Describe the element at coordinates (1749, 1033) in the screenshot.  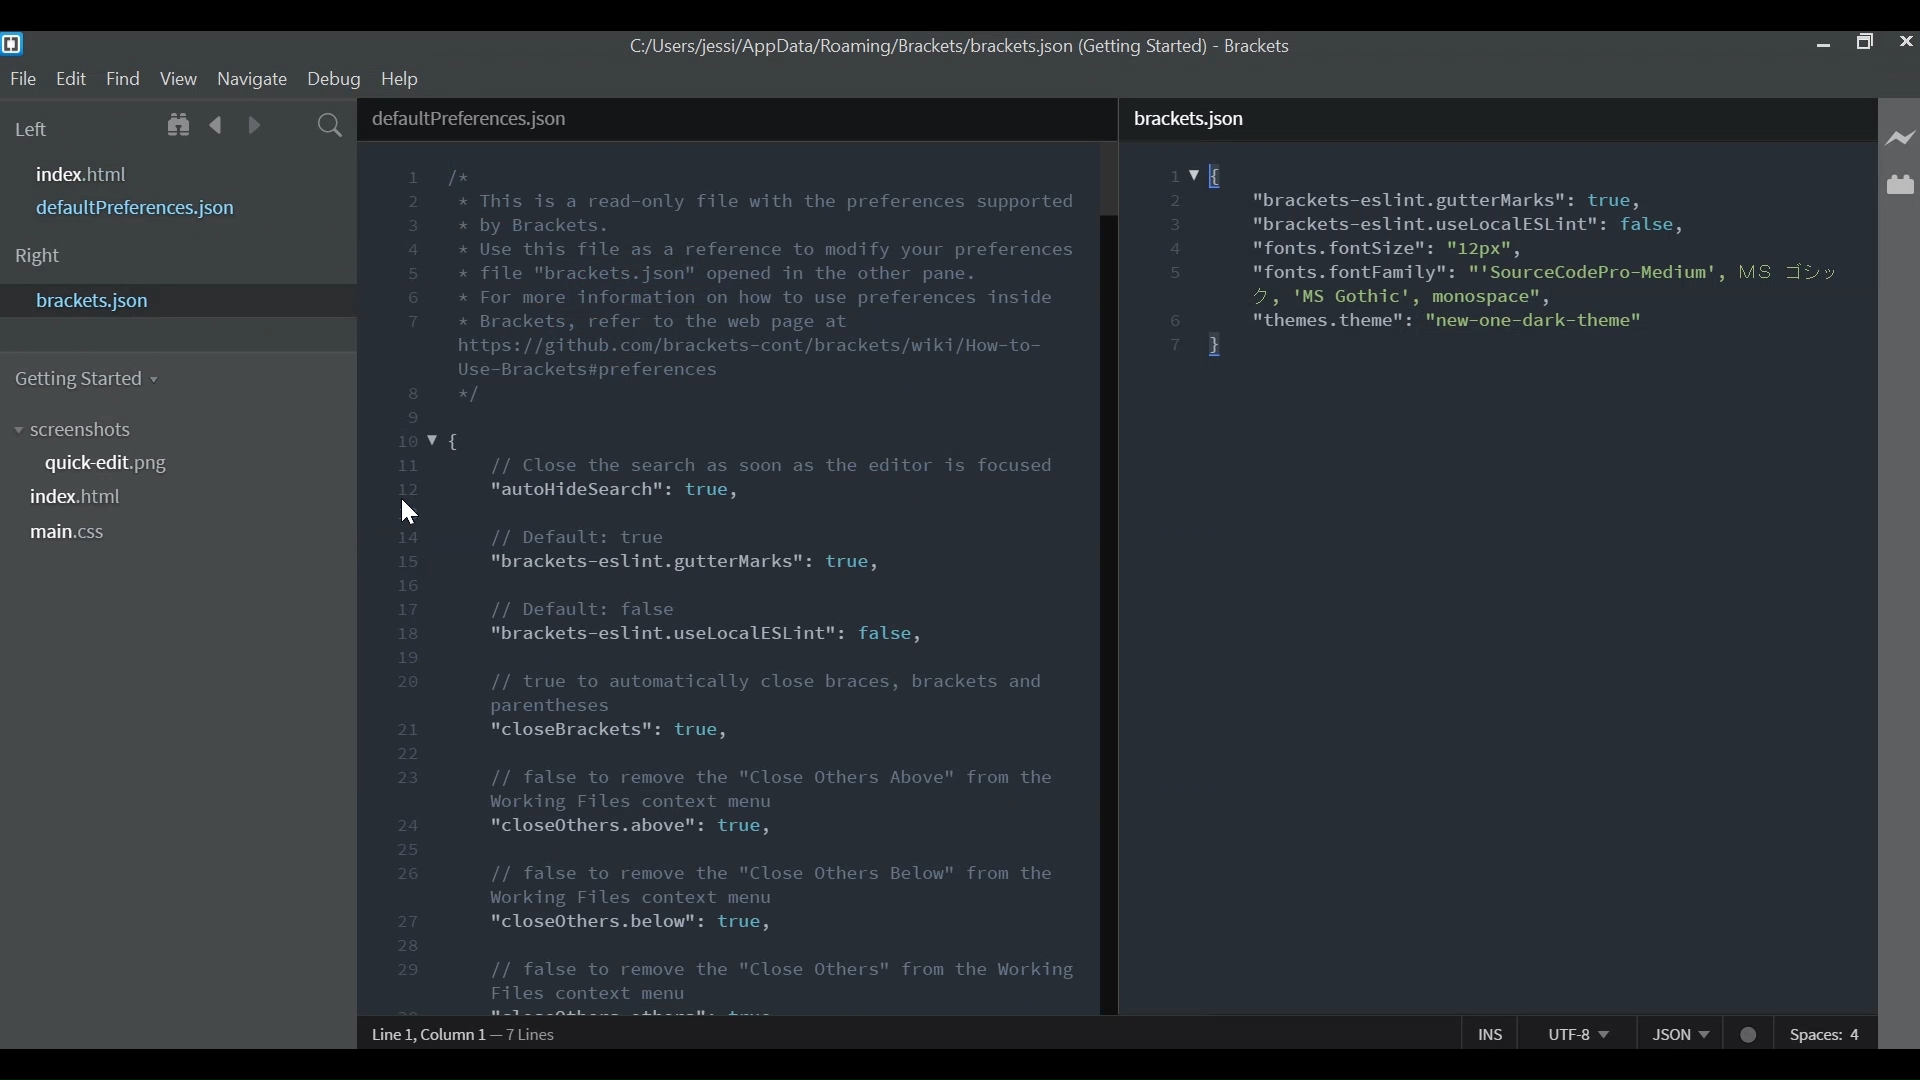
I see `No Linter Available for HTML` at that location.